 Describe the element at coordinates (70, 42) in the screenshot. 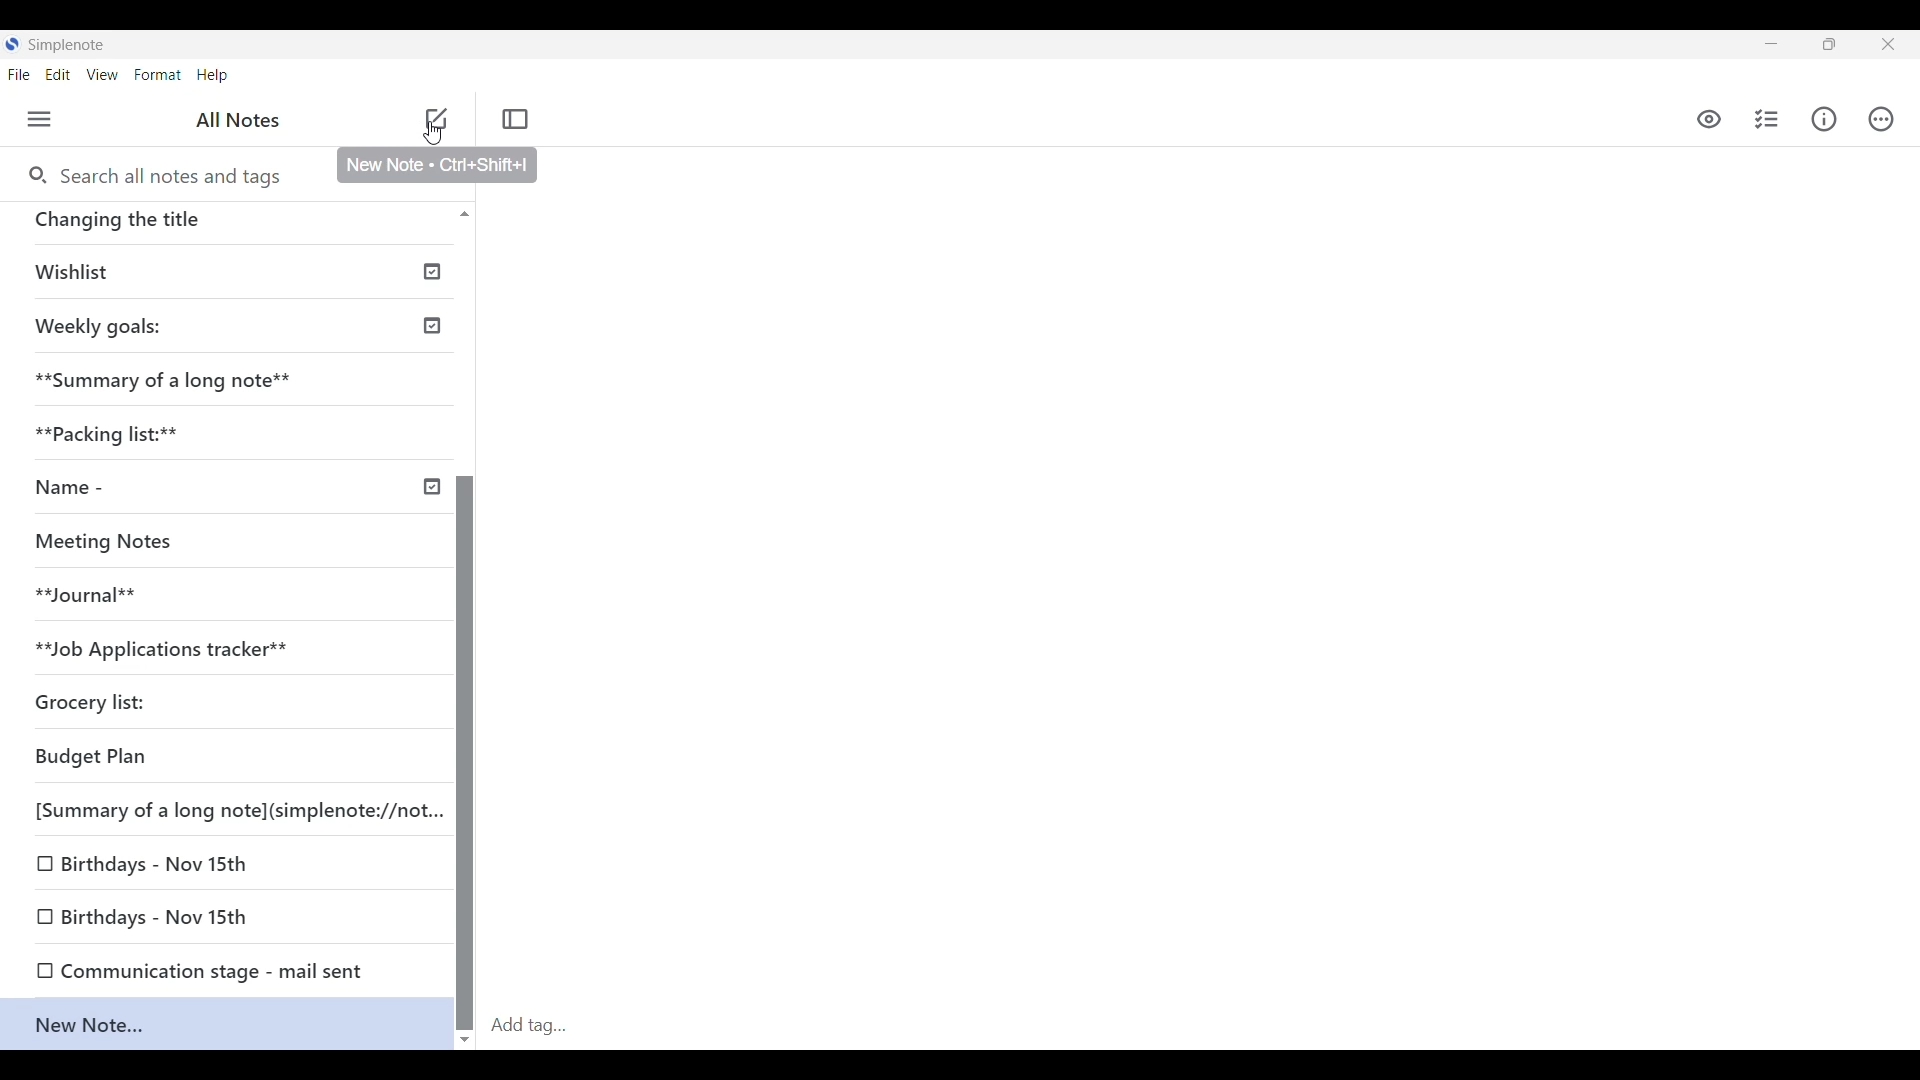

I see `Software note` at that location.